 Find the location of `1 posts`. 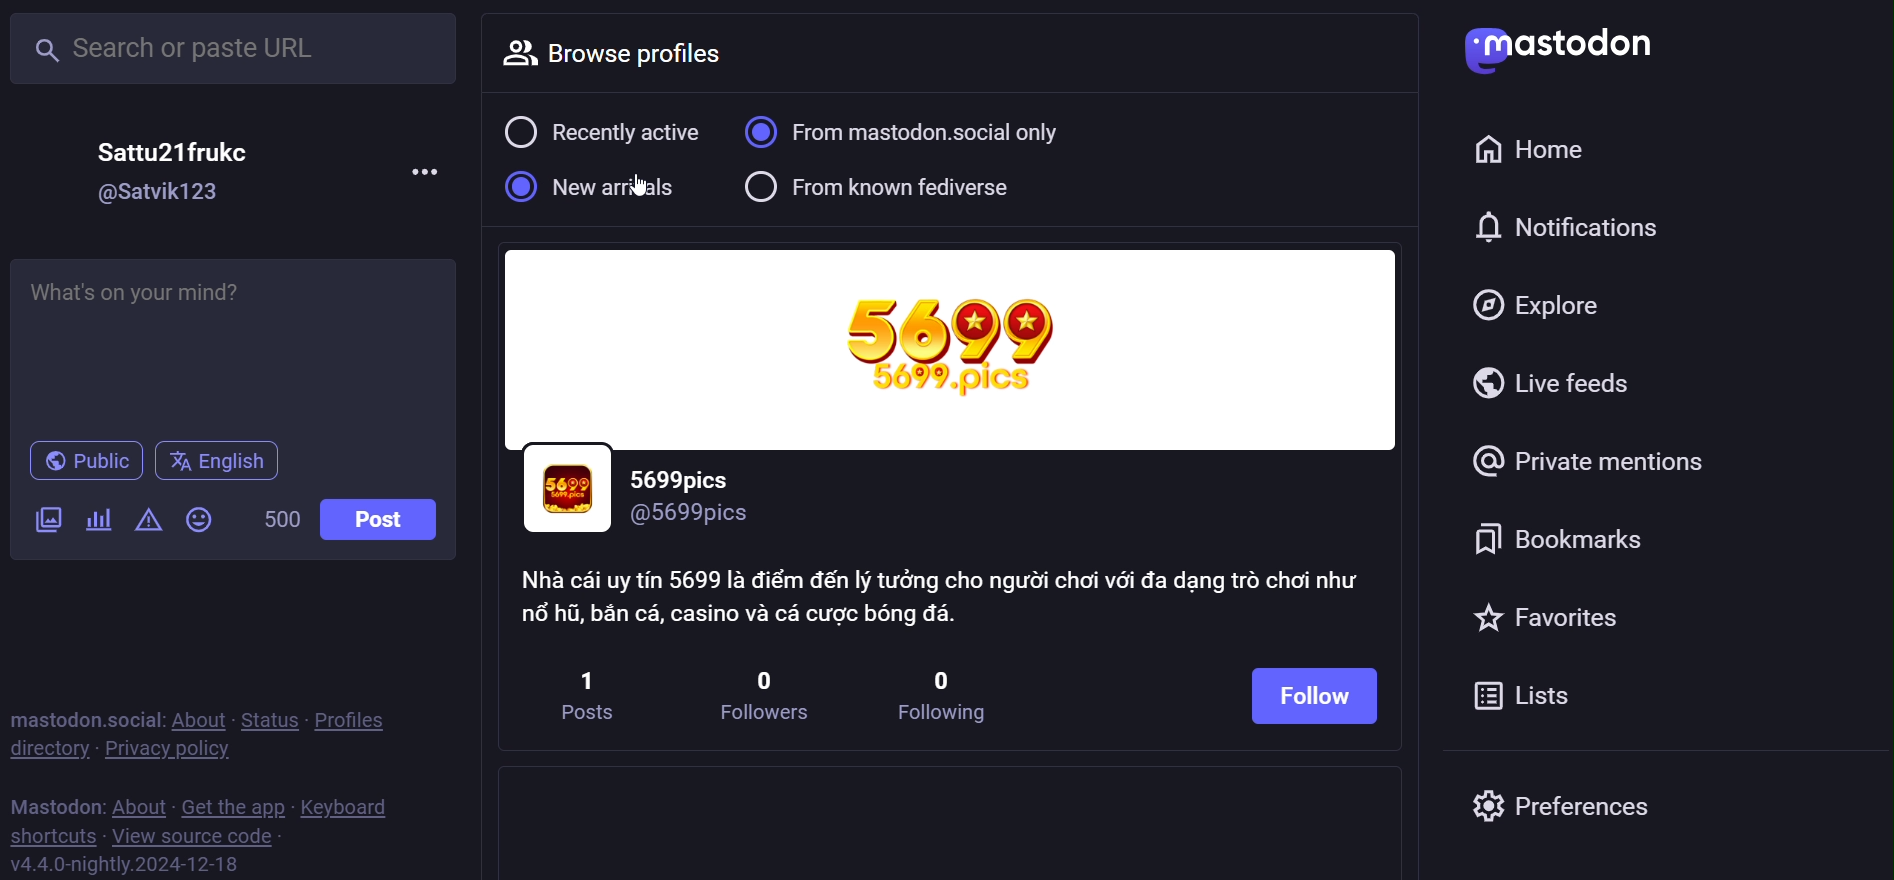

1 posts is located at coordinates (585, 695).